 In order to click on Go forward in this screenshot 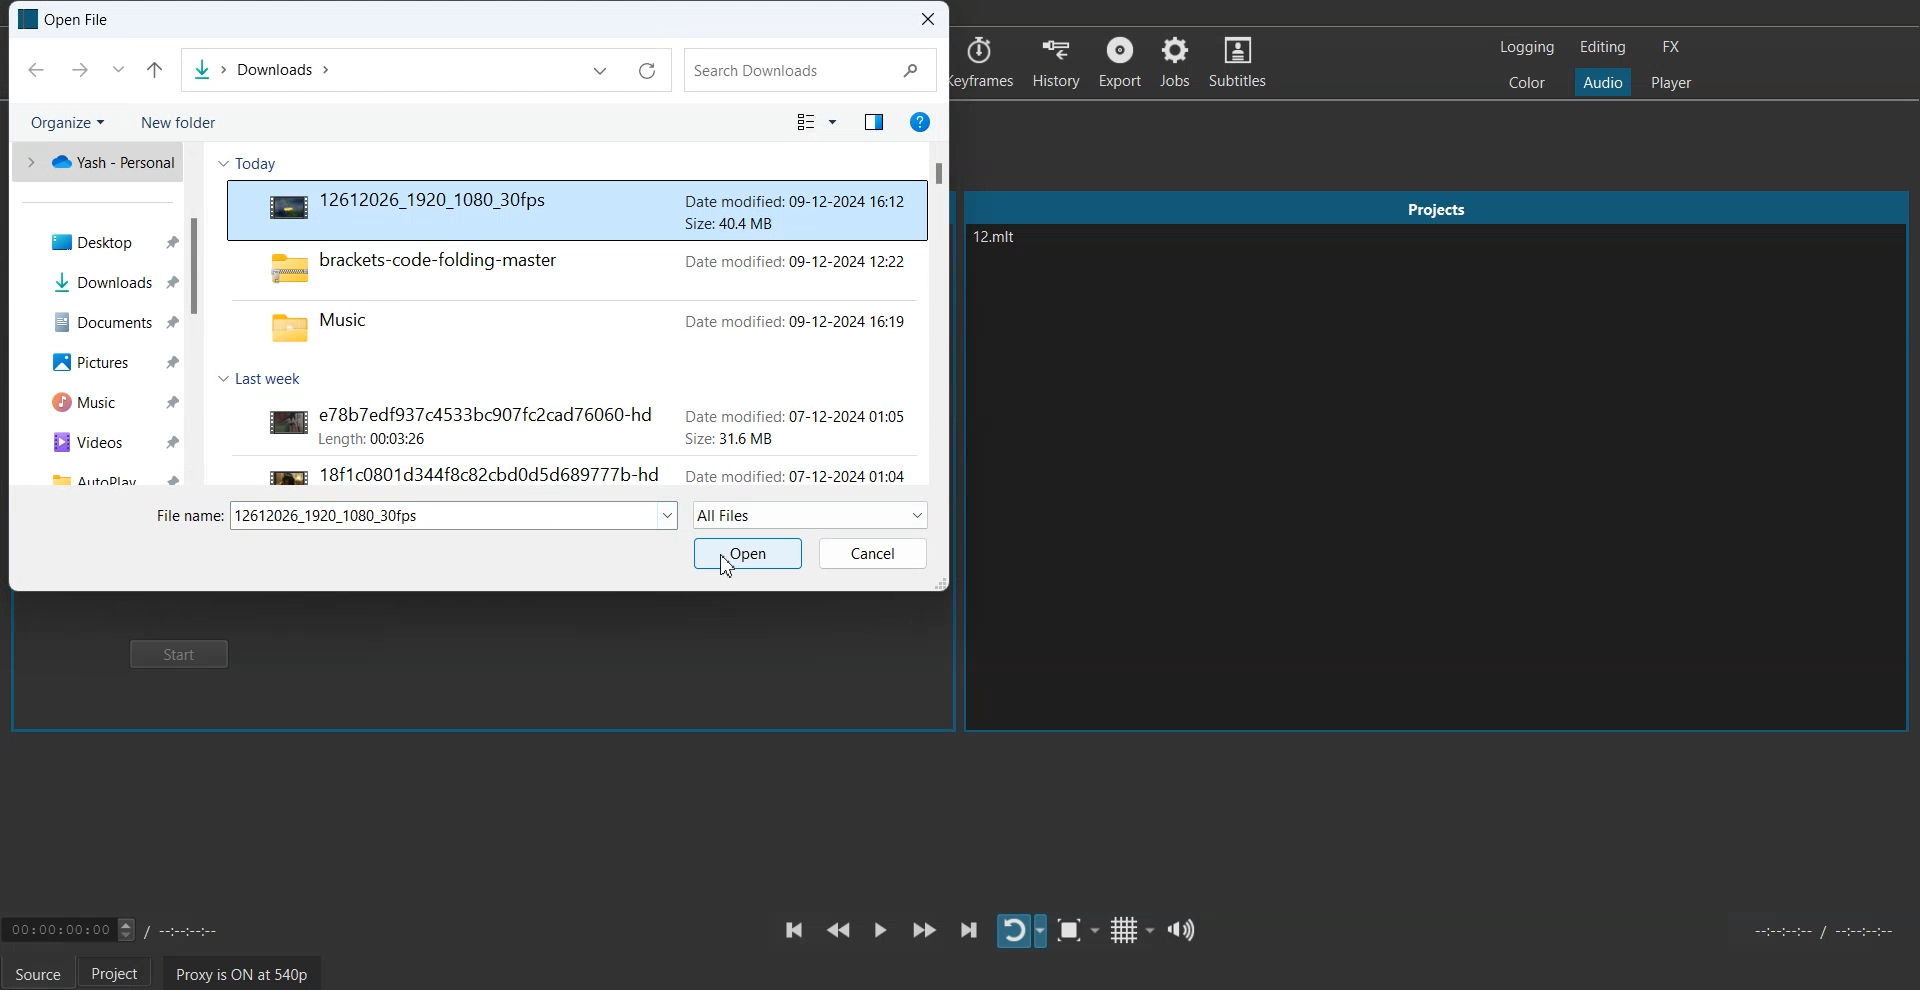, I will do `click(76, 69)`.